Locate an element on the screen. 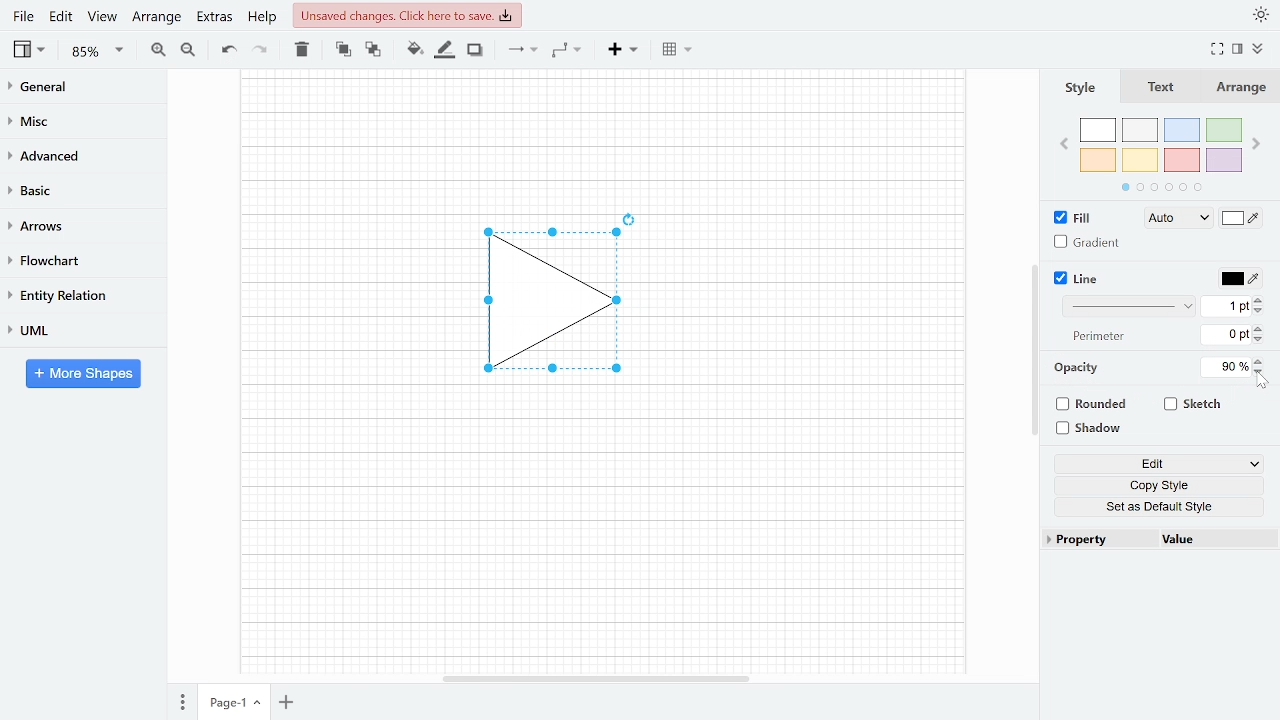 This screenshot has height=720, width=1280. Table is located at coordinates (679, 48).